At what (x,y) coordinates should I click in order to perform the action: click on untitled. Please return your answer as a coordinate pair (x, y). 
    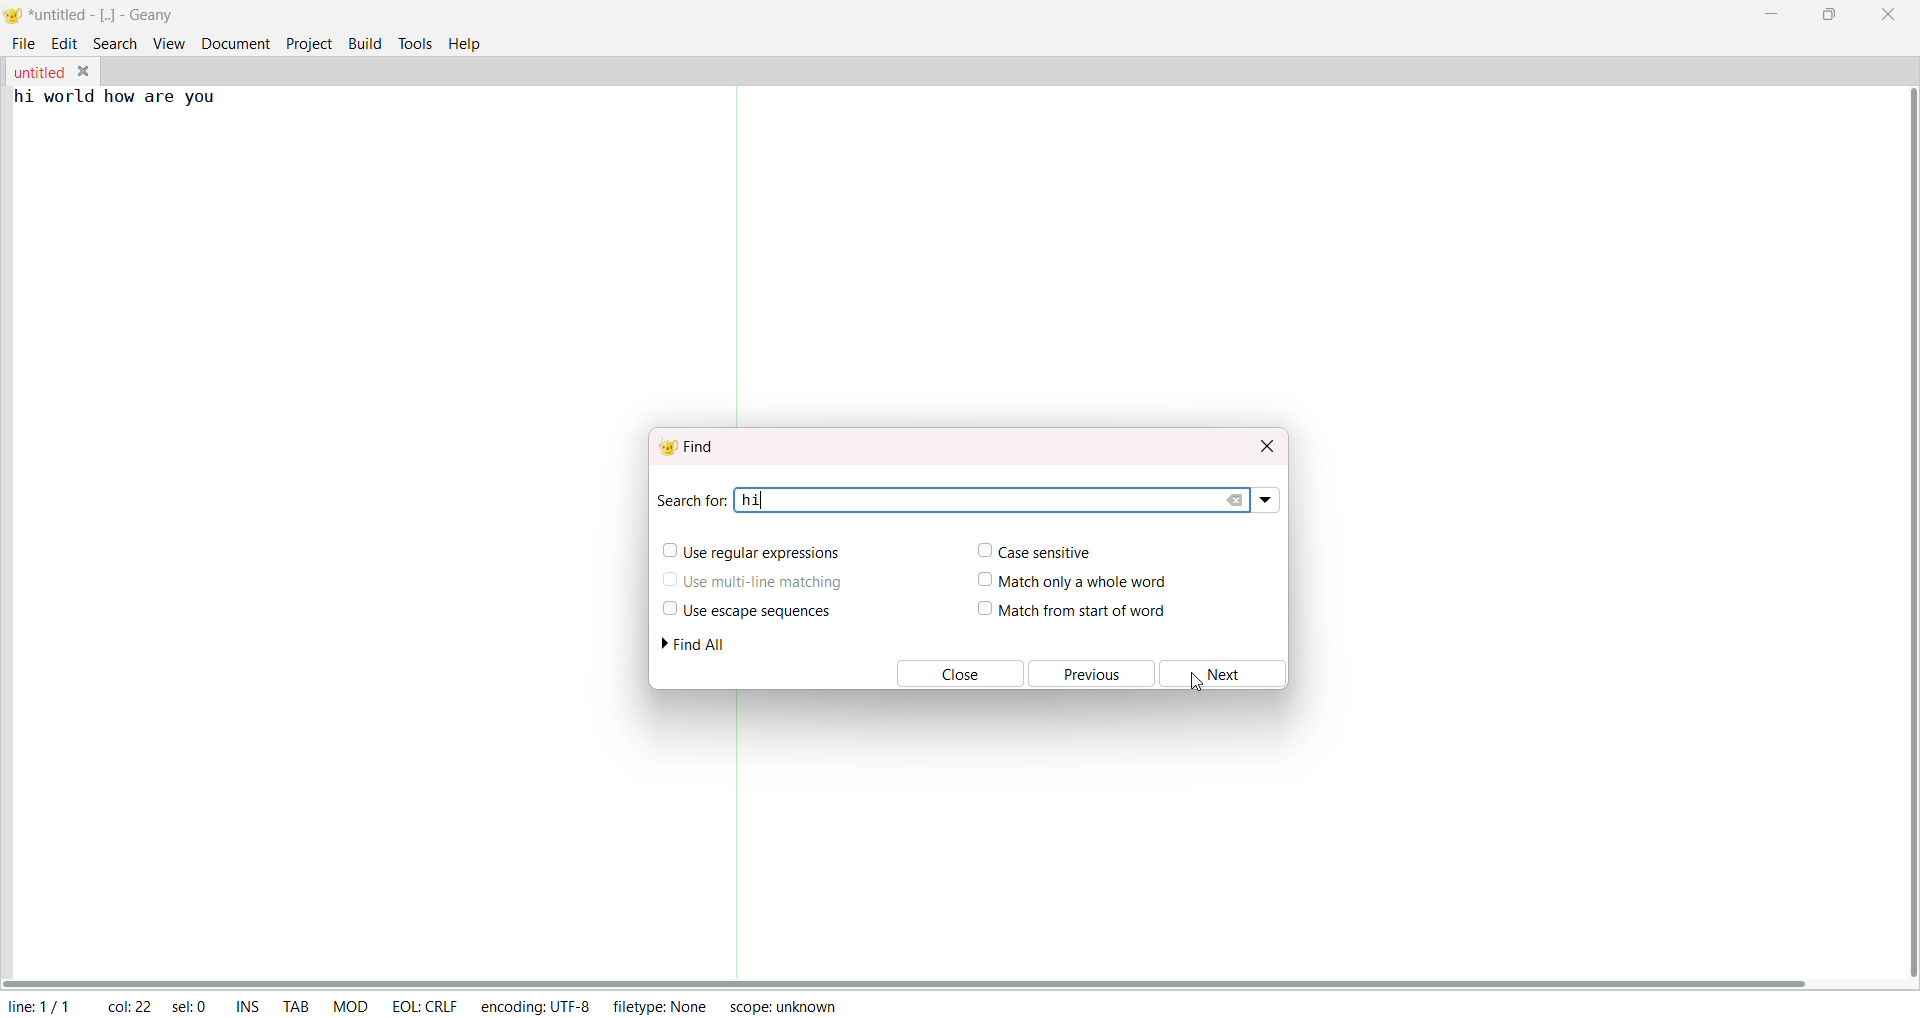
    Looking at the image, I should click on (37, 69).